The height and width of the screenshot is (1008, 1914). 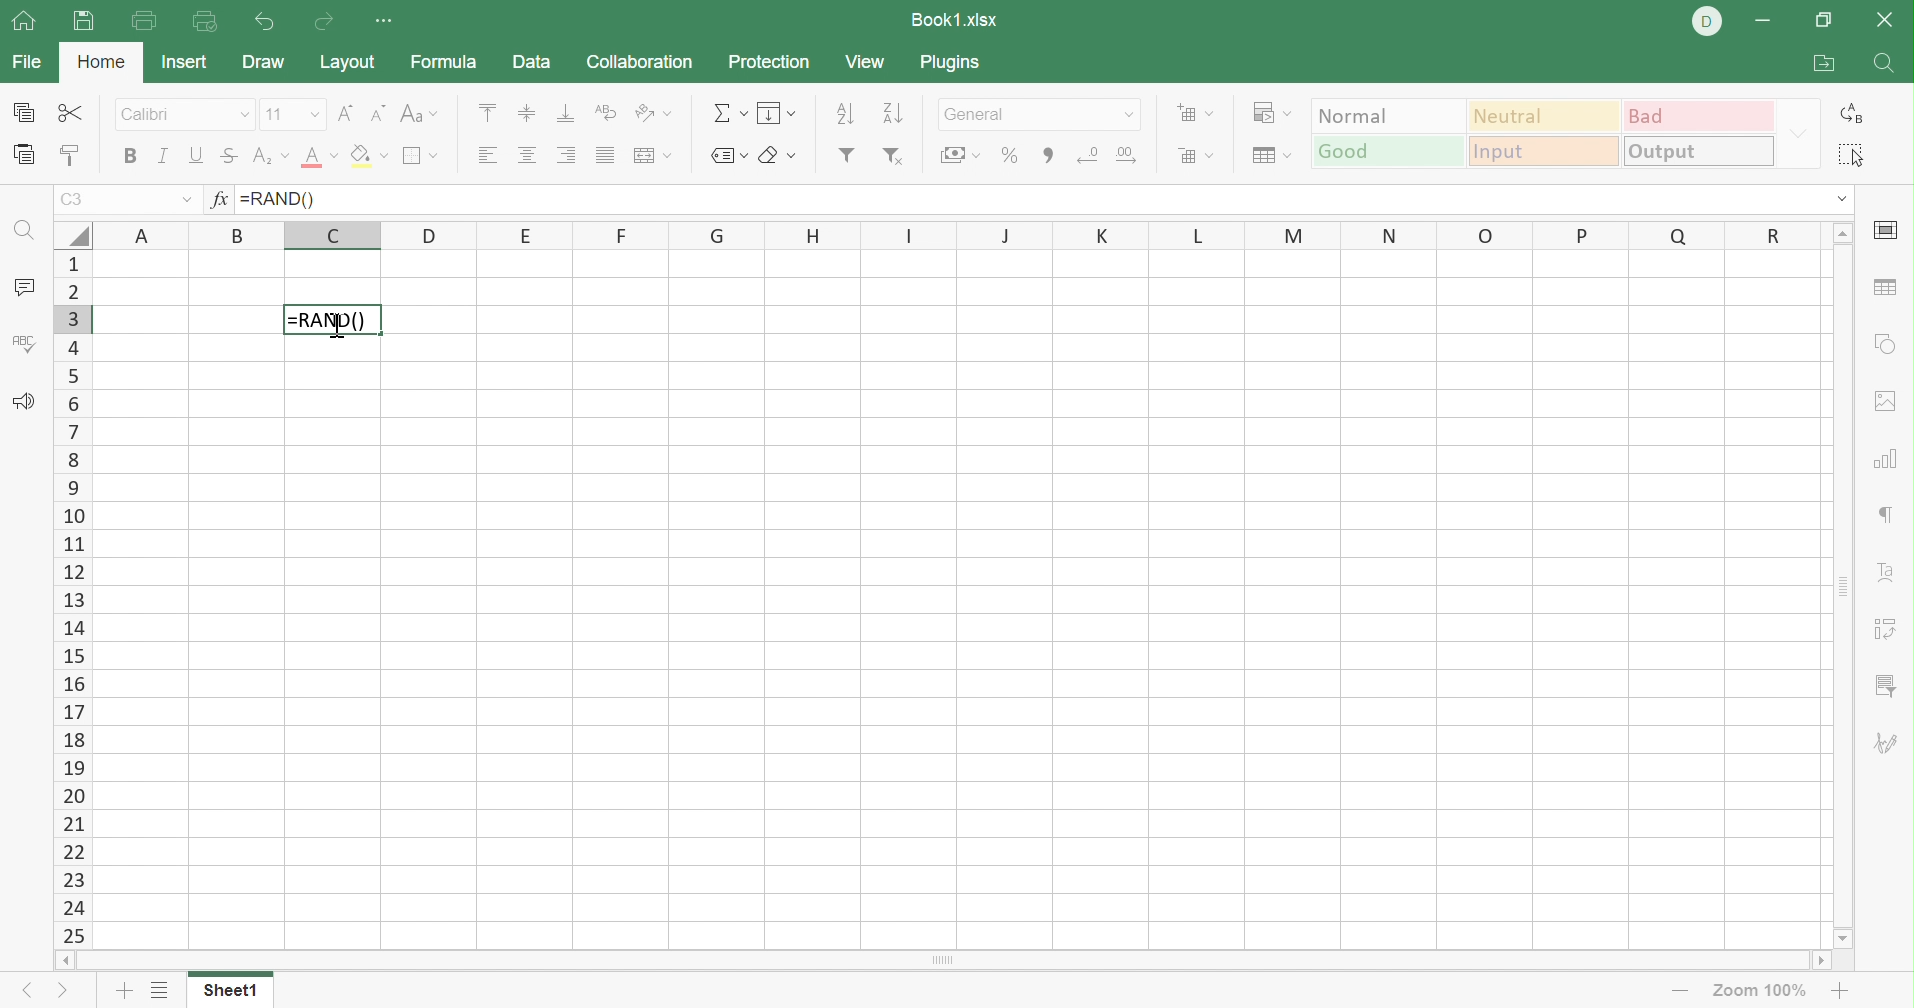 I want to click on Comments, so click(x=26, y=287).